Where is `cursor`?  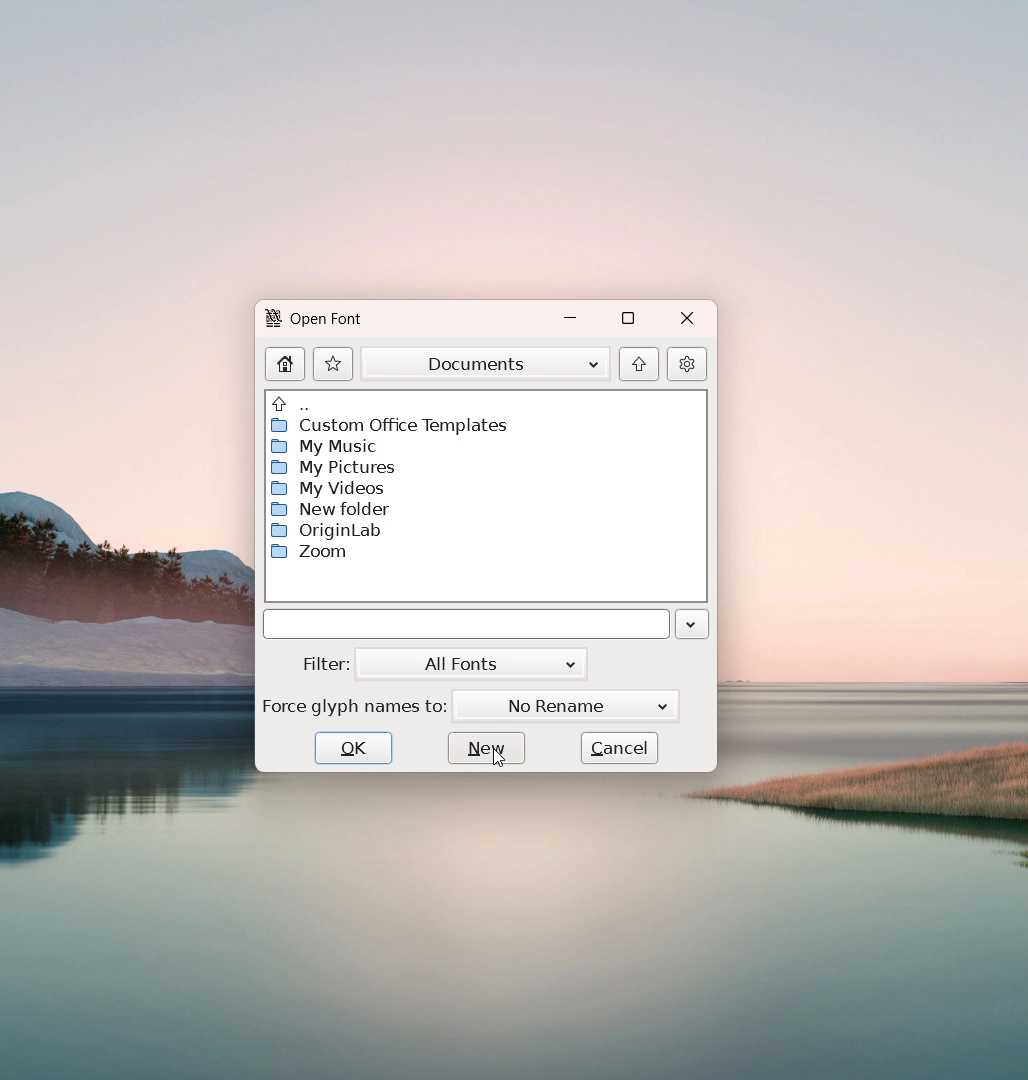 cursor is located at coordinates (498, 757).